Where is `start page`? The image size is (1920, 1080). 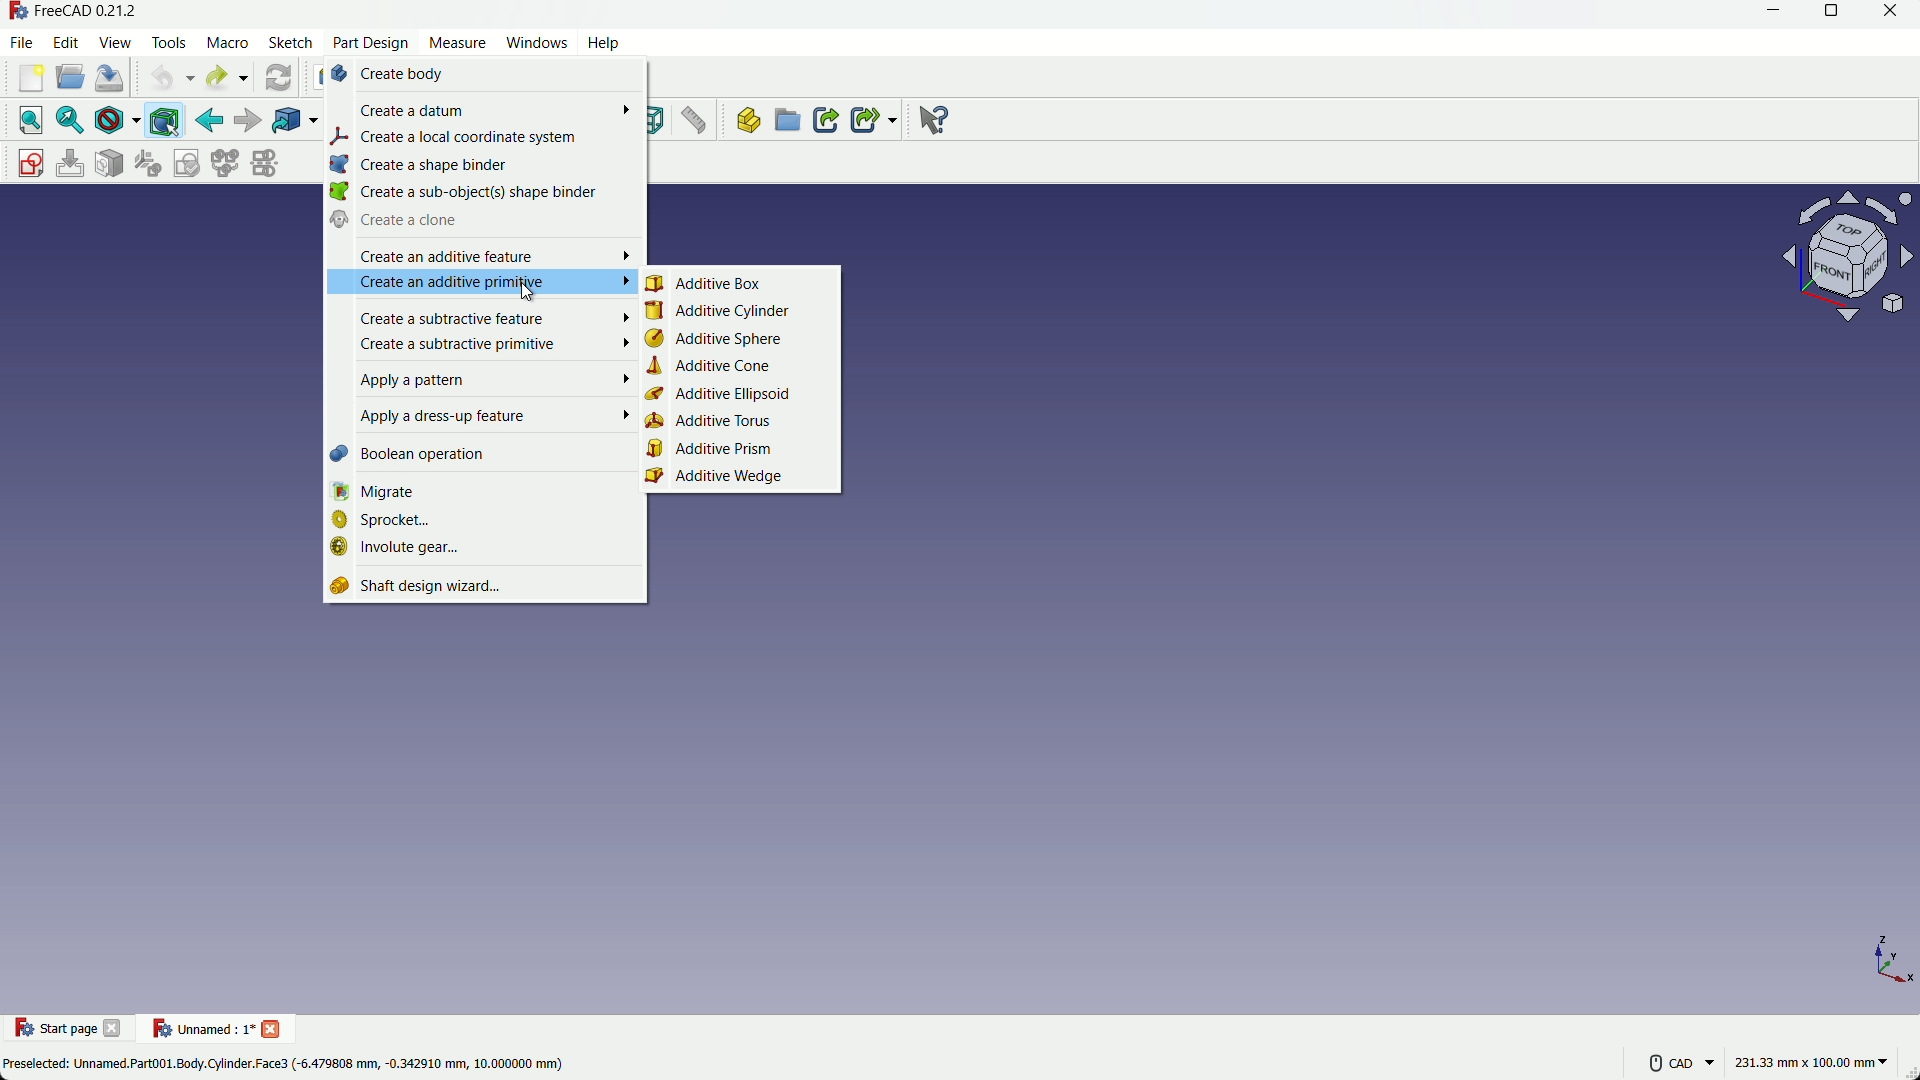
start page is located at coordinates (76, 1030).